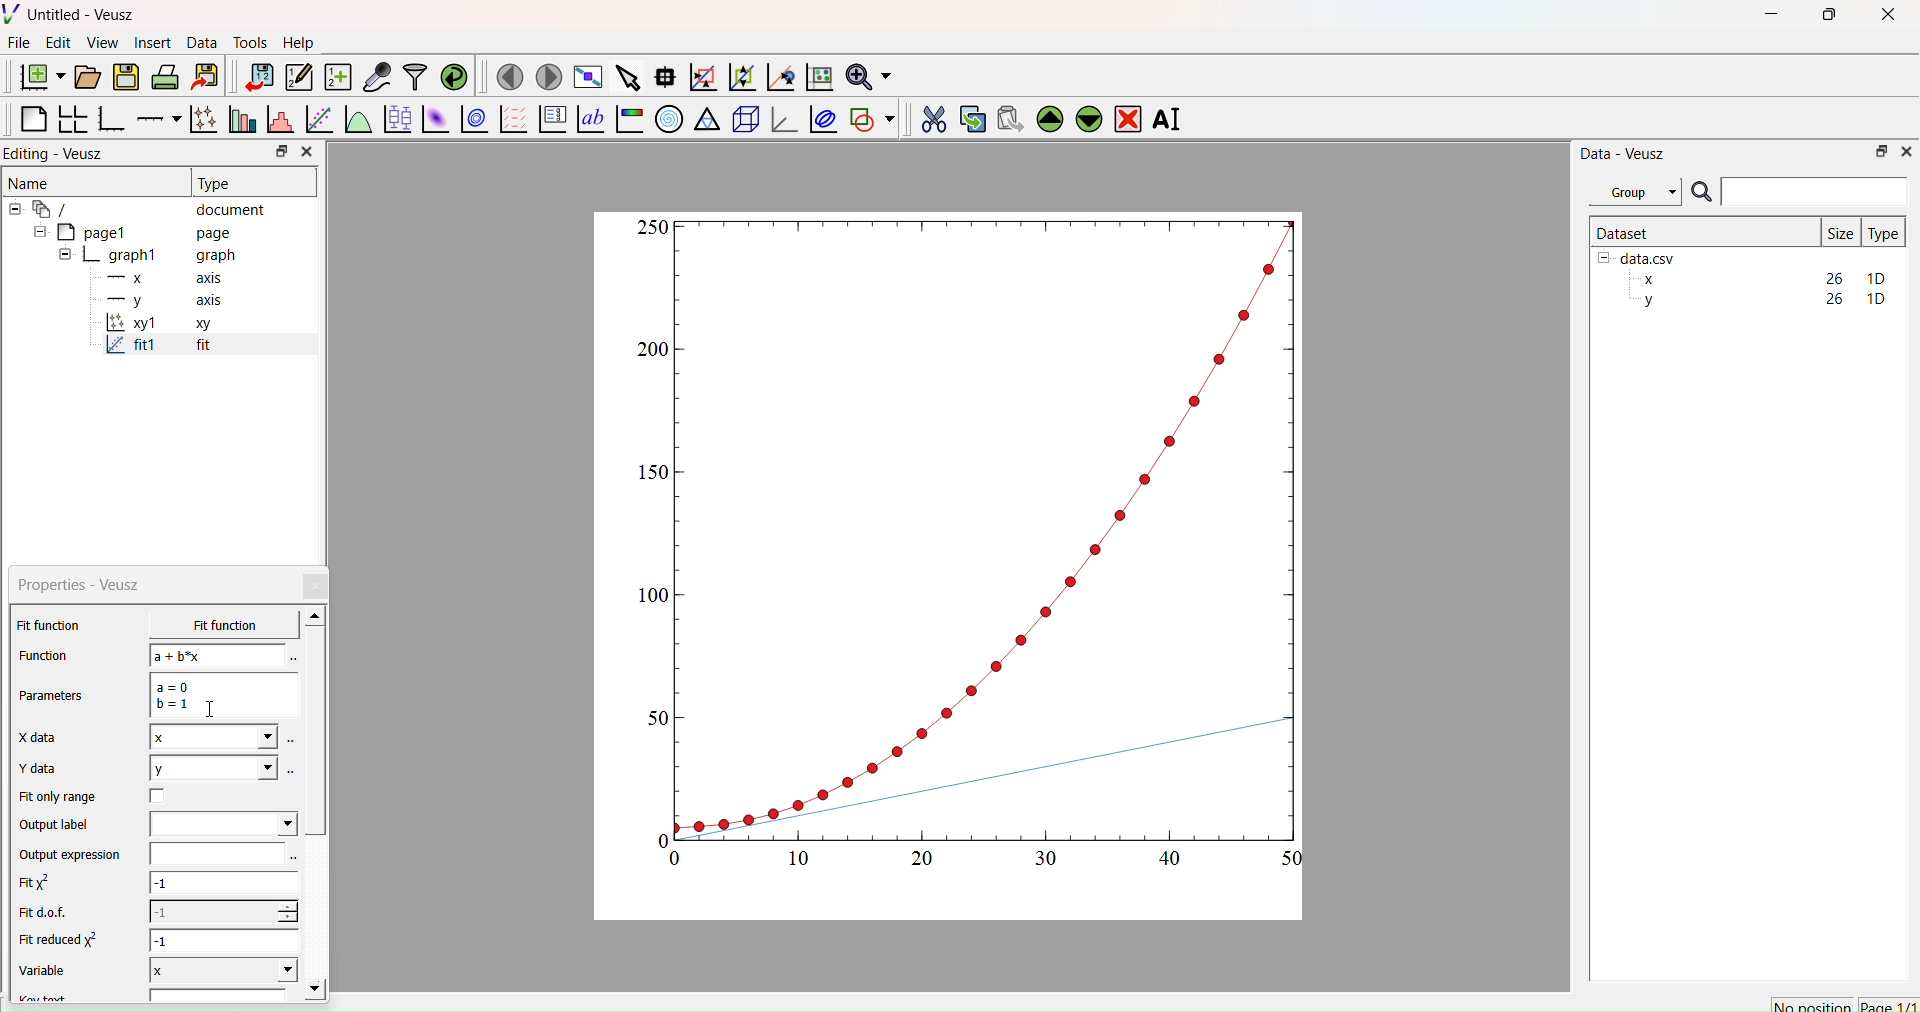  Describe the element at coordinates (293, 776) in the screenshot. I see `Select using dataset browser` at that location.